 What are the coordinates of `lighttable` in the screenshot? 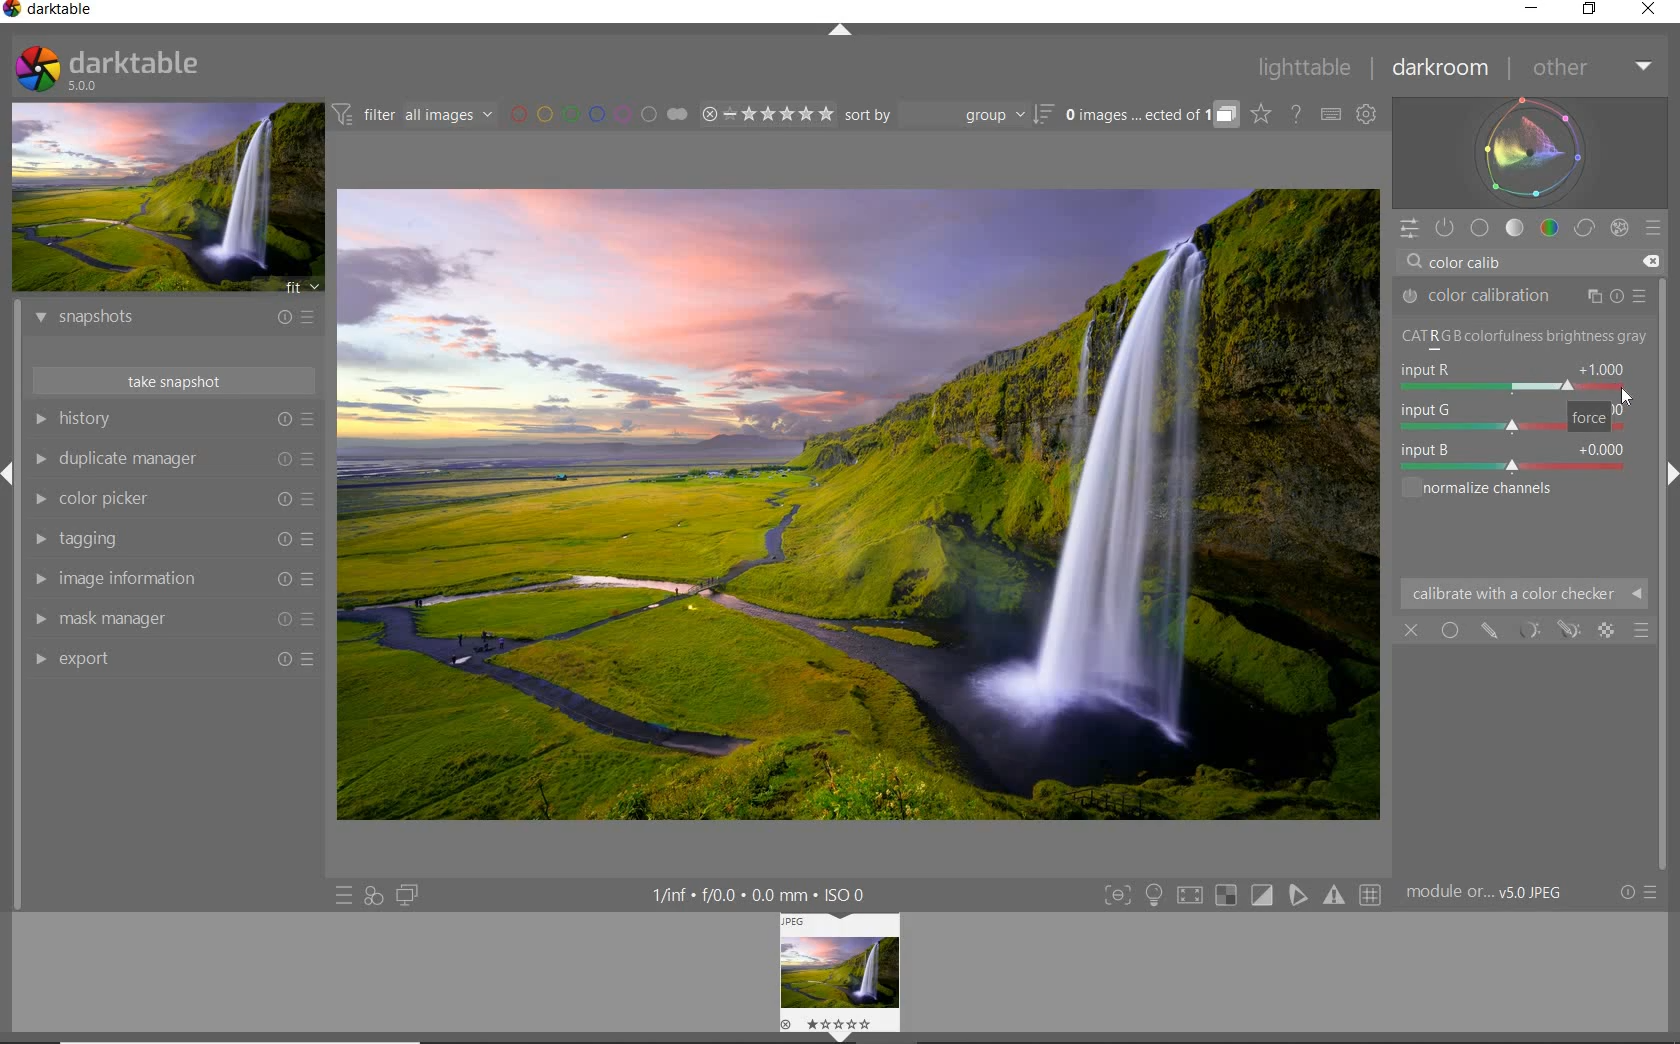 It's located at (1310, 68).